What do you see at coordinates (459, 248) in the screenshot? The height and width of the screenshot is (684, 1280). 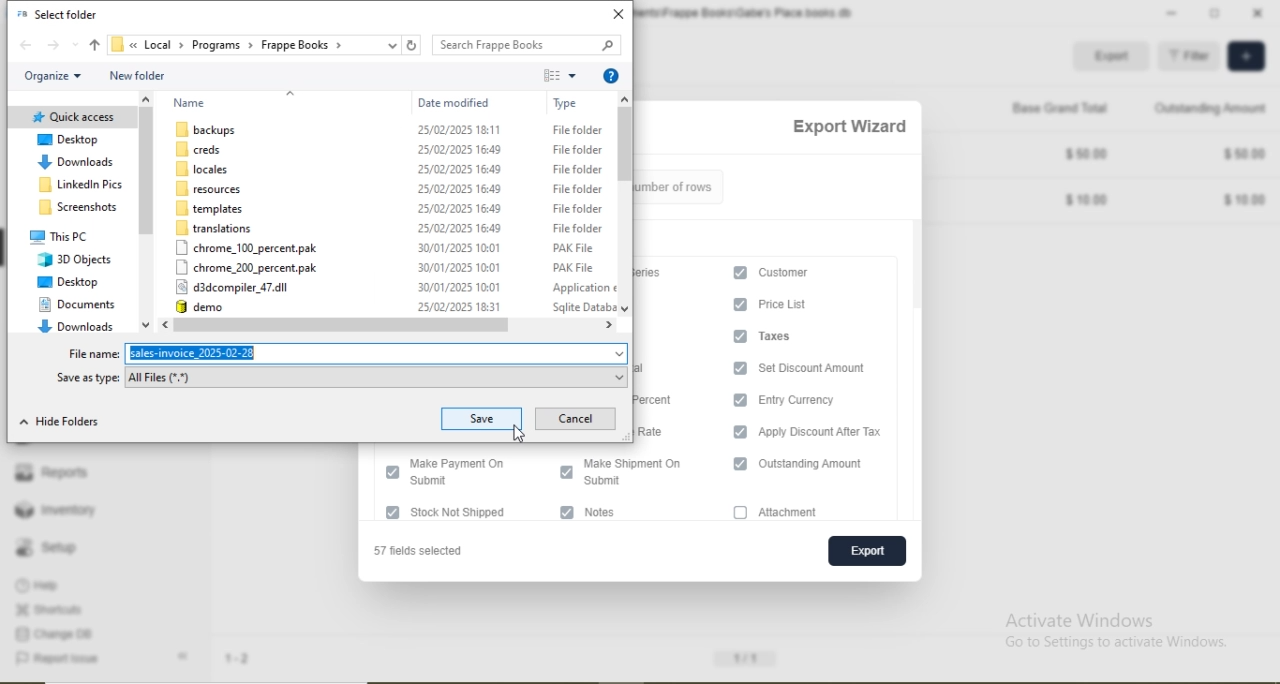 I see `30/01/2025 10:01` at bounding box center [459, 248].